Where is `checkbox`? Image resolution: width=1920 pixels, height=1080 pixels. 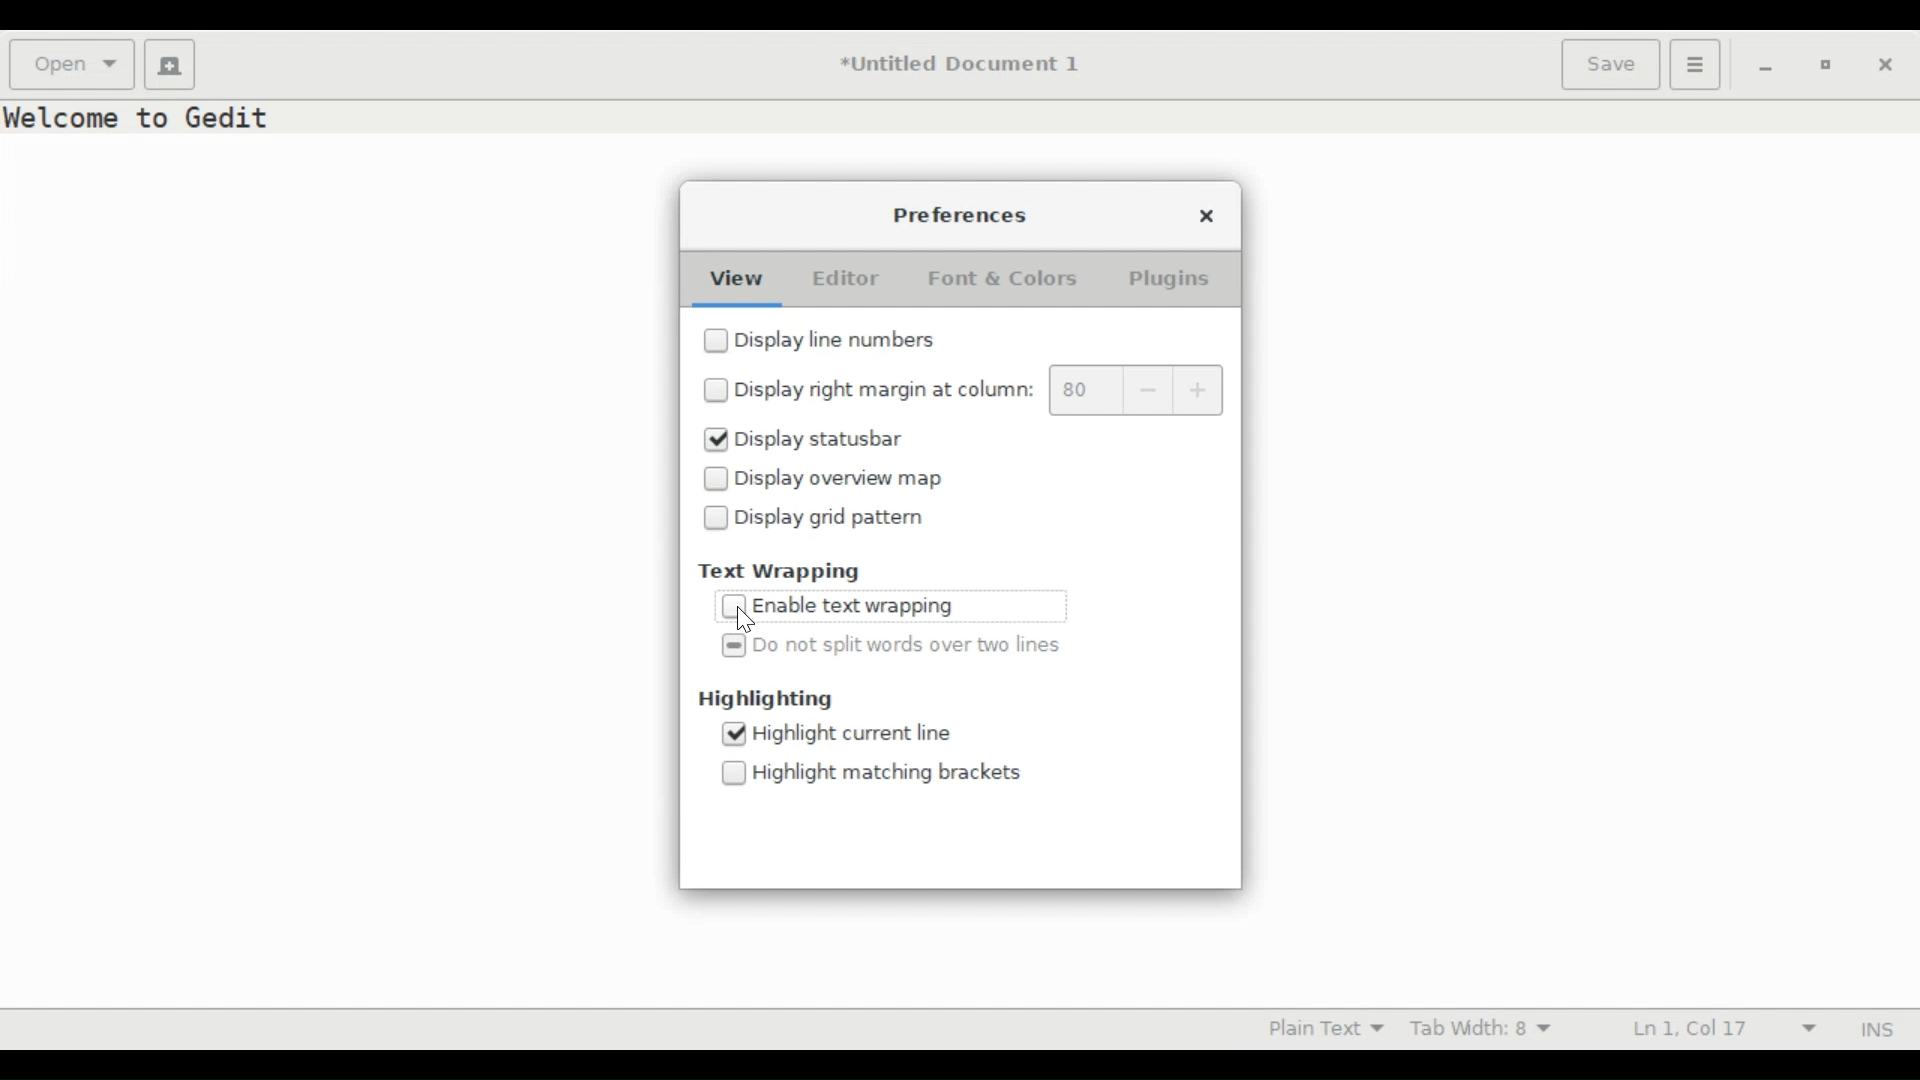 checkbox is located at coordinates (715, 392).